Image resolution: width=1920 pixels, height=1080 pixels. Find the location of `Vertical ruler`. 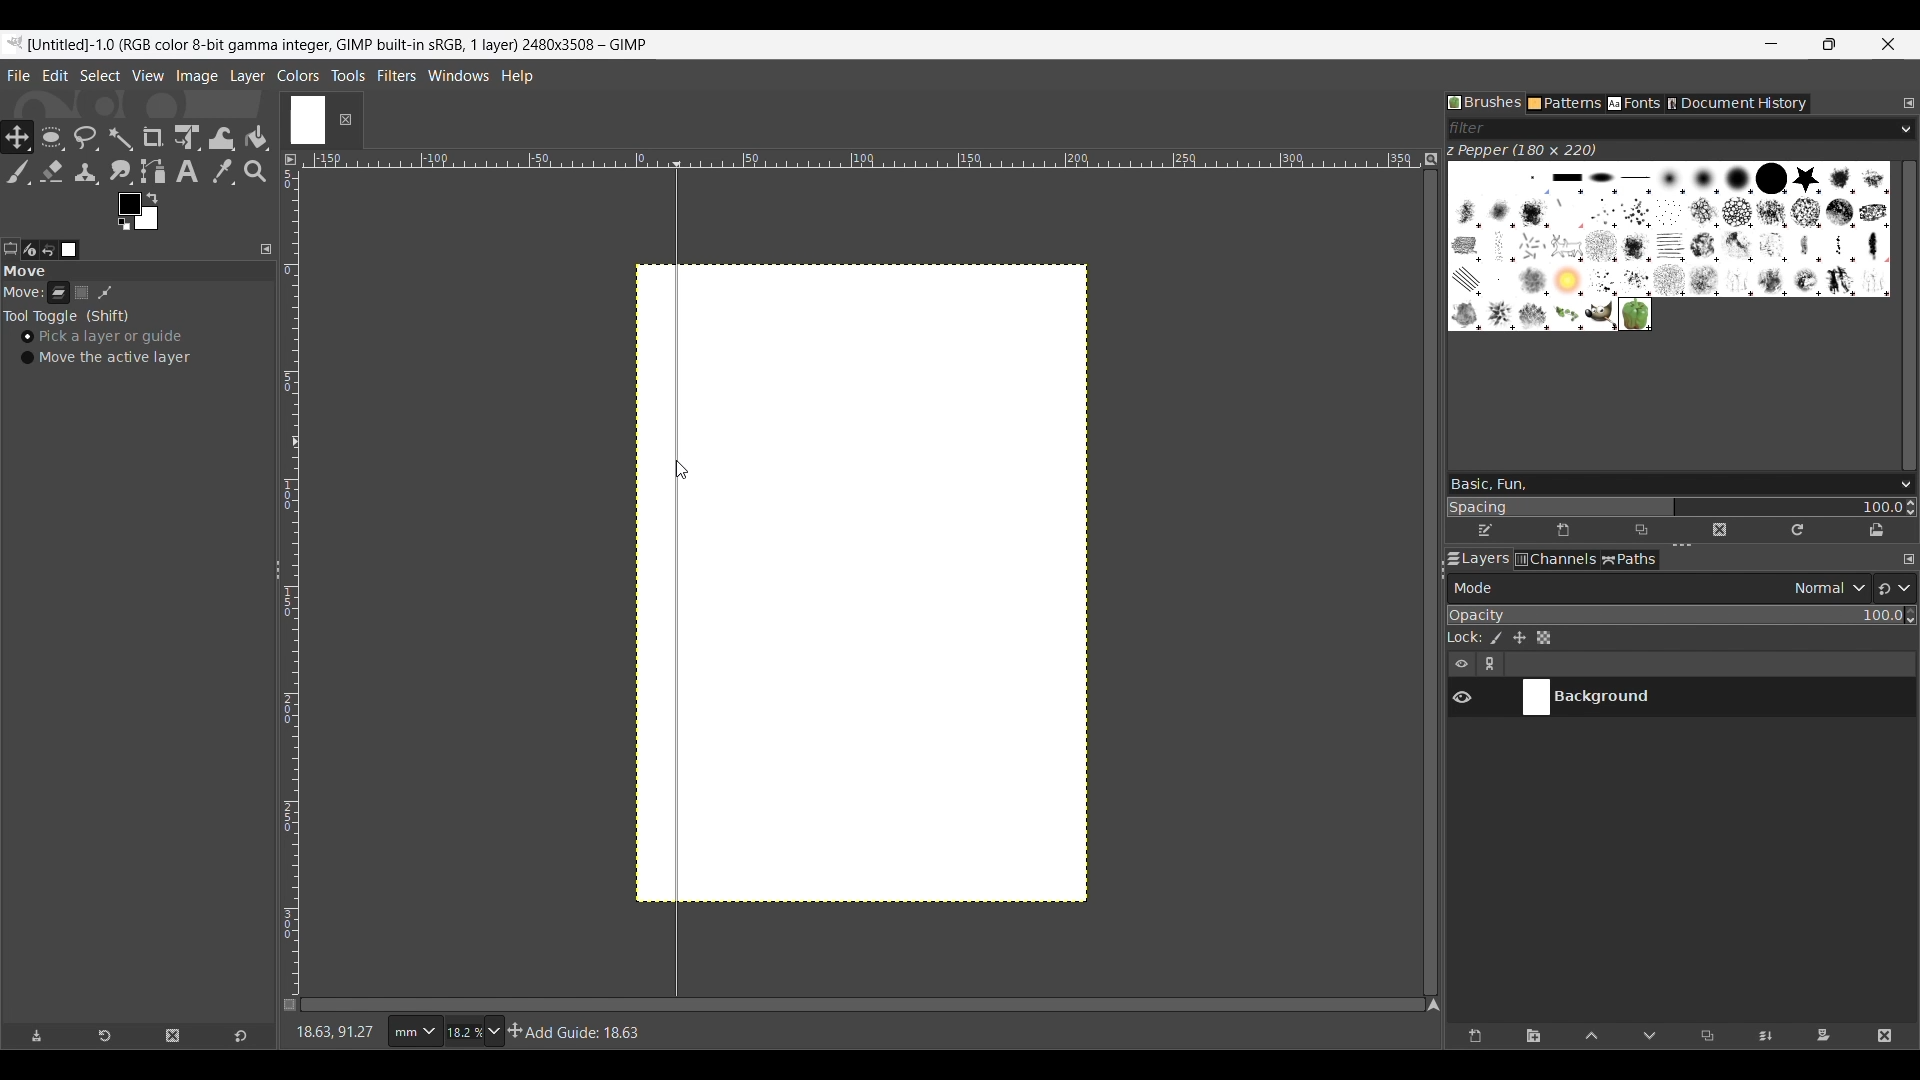

Vertical ruler is located at coordinates (296, 577).